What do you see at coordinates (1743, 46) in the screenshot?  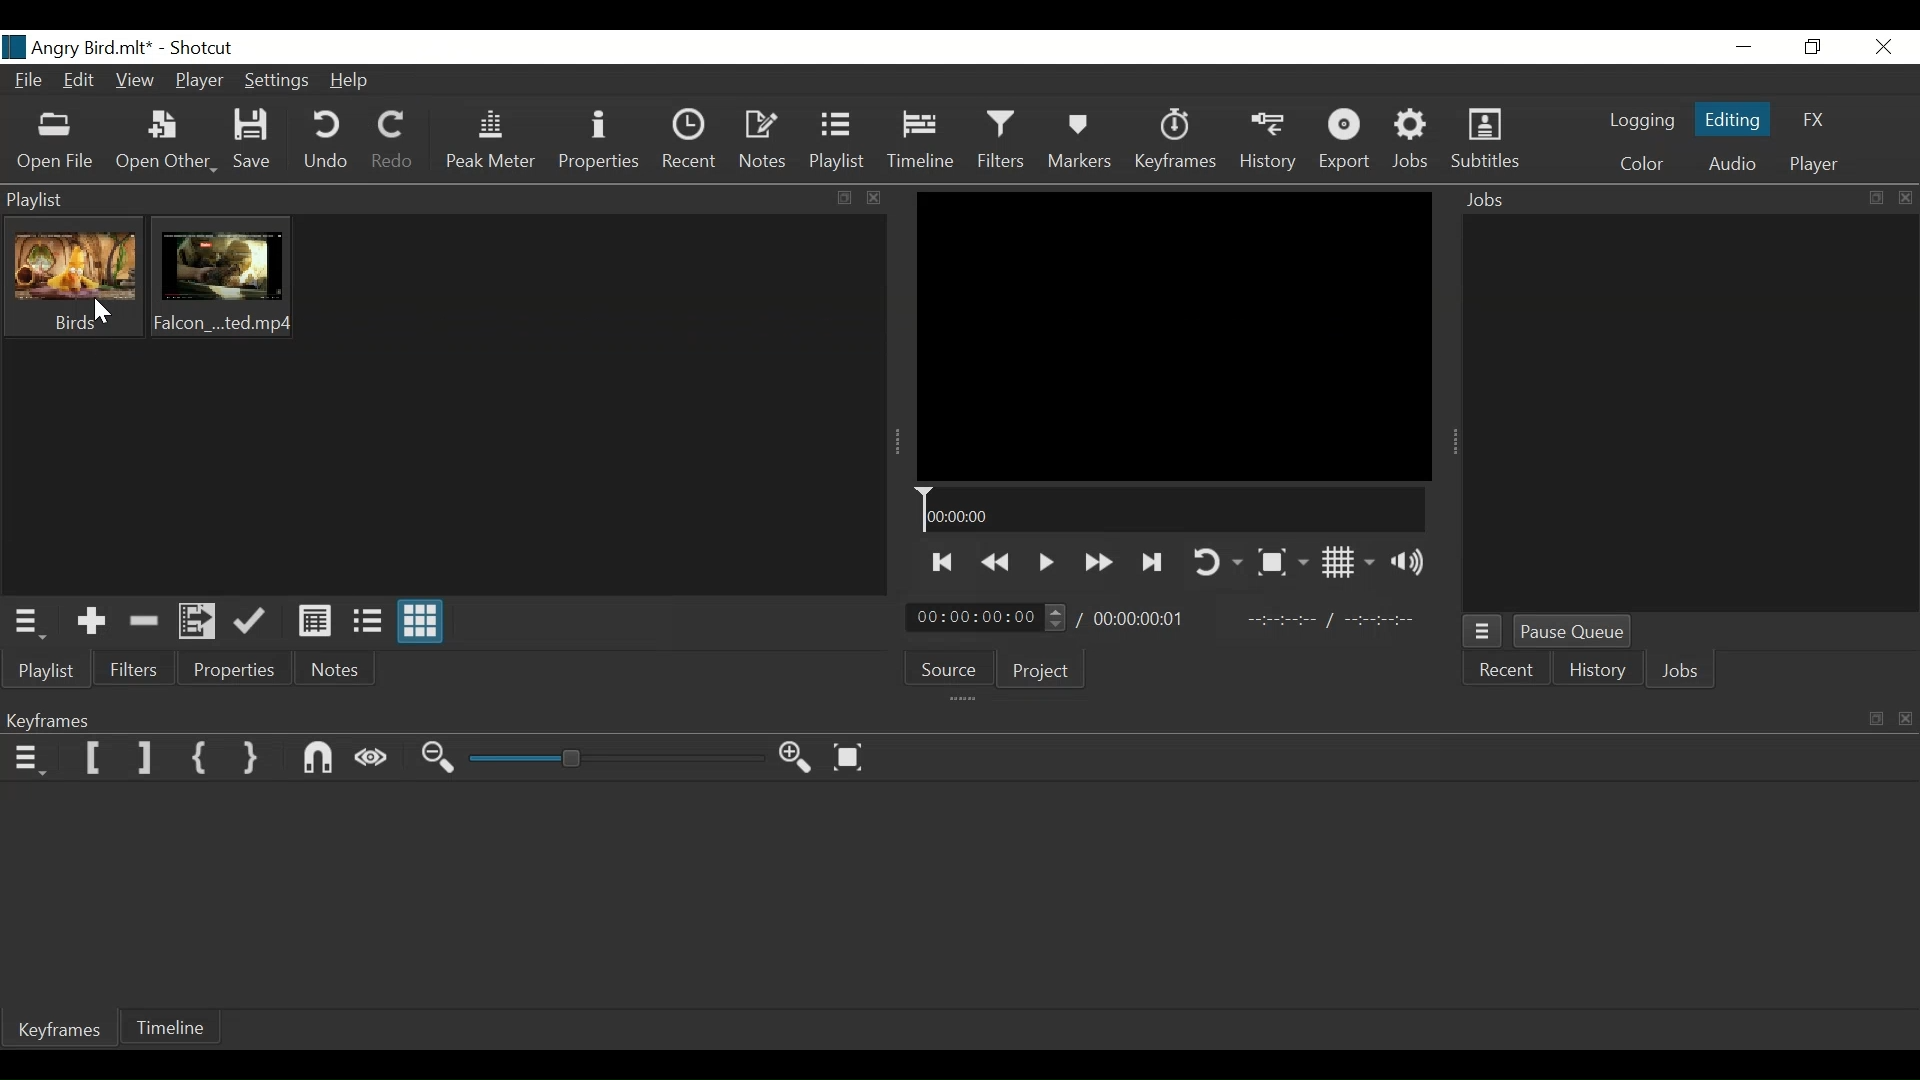 I see `Minimize` at bounding box center [1743, 46].